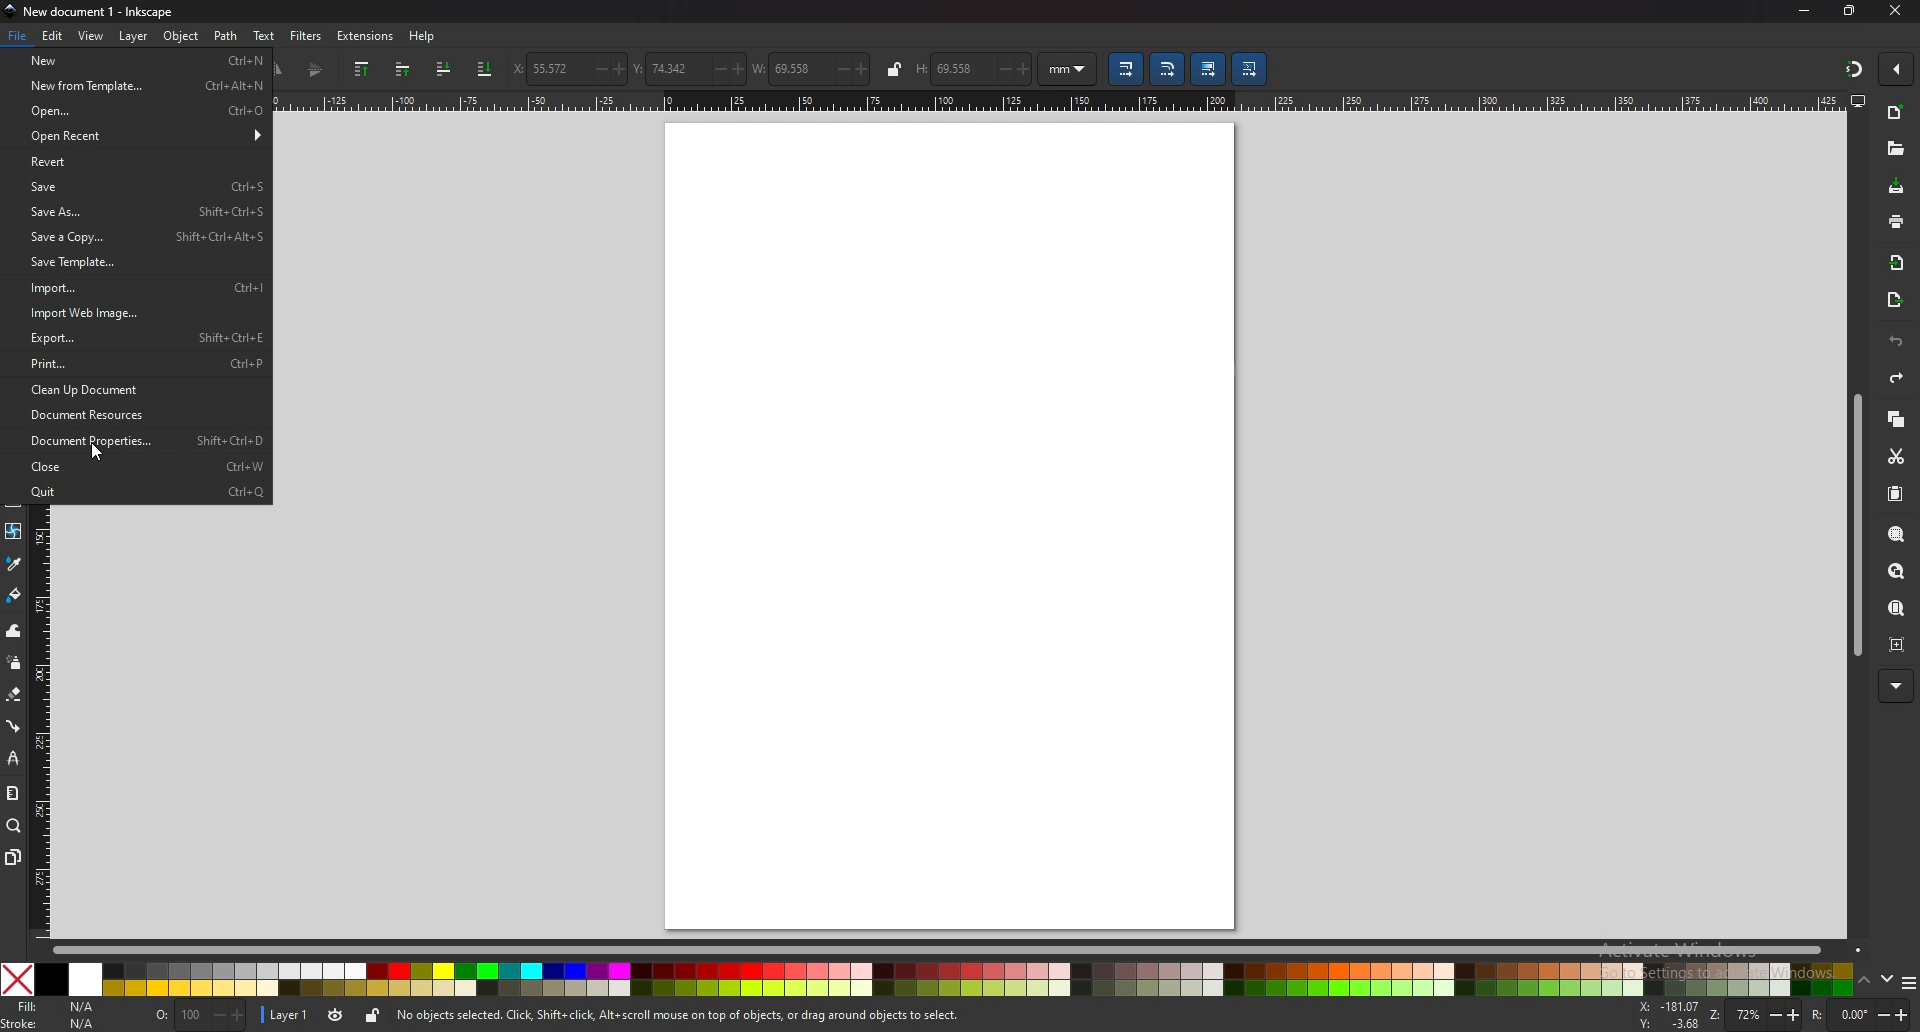 This screenshot has height=1032, width=1920. Describe the element at coordinates (1896, 221) in the screenshot. I see `print` at that location.